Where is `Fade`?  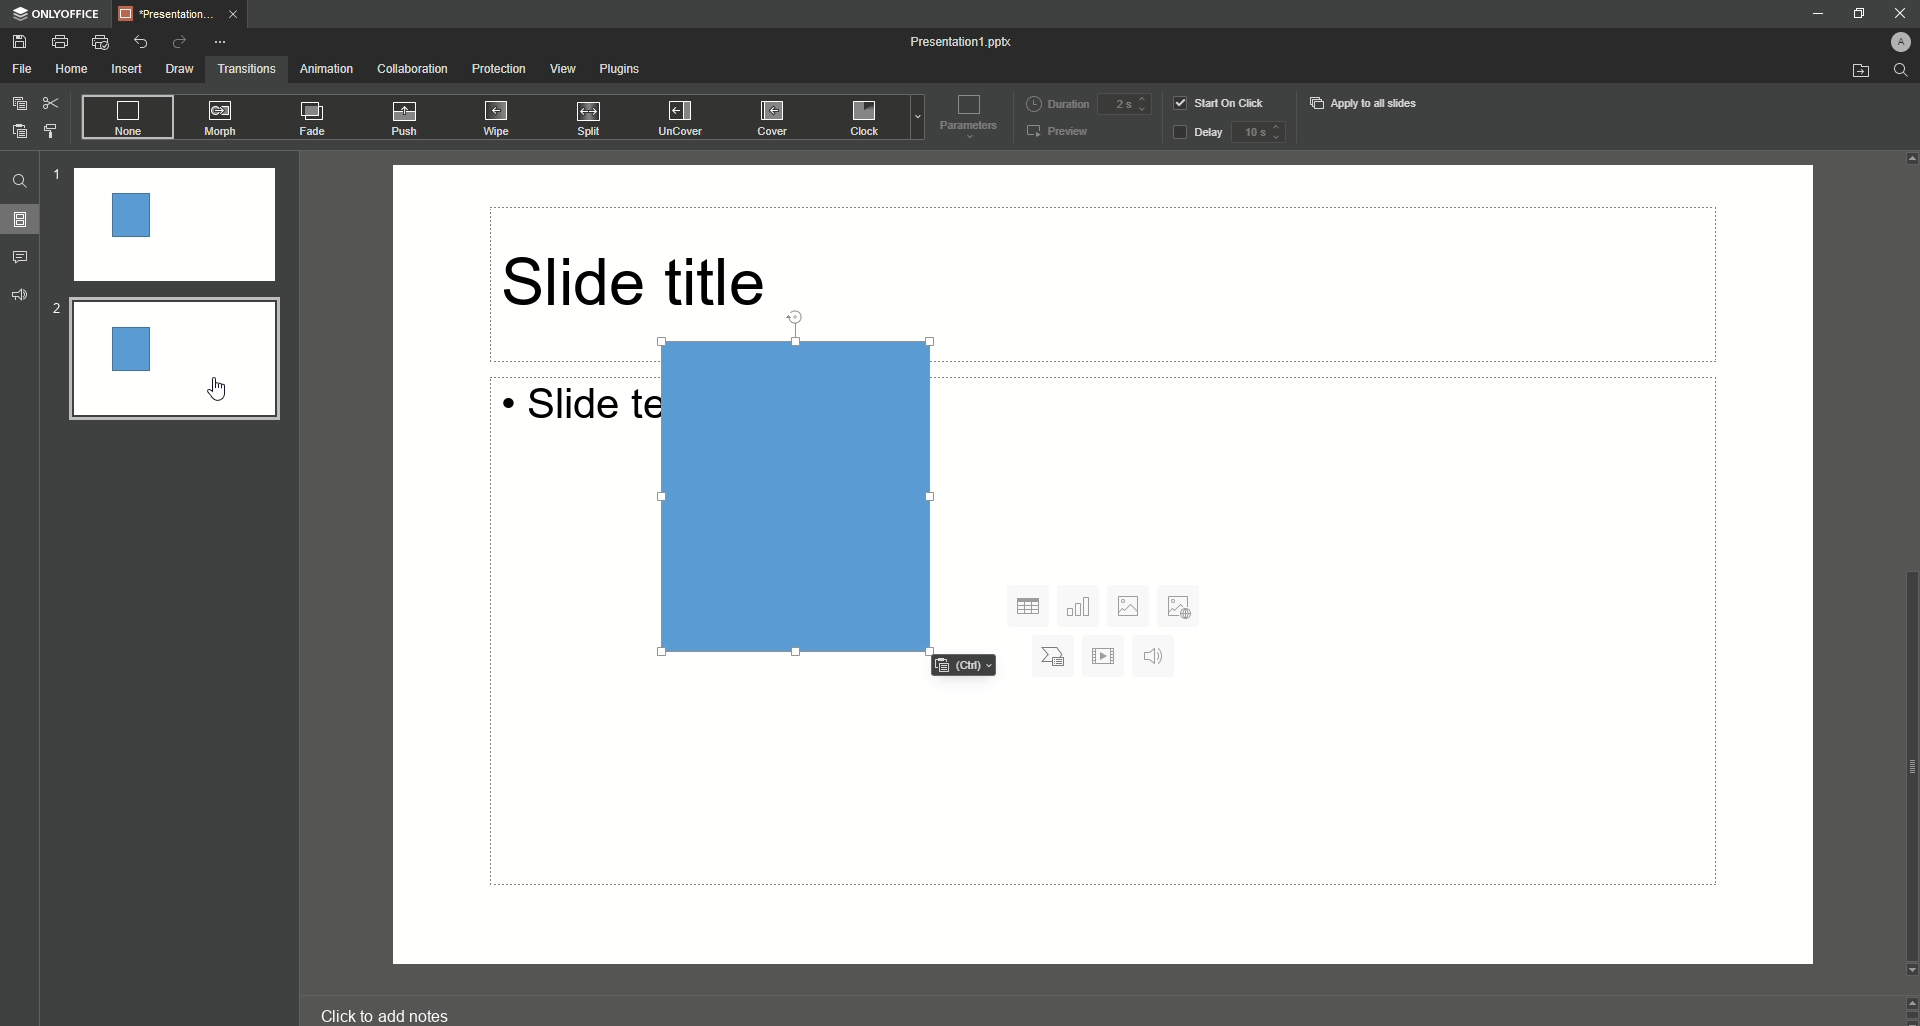
Fade is located at coordinates (314, 119).